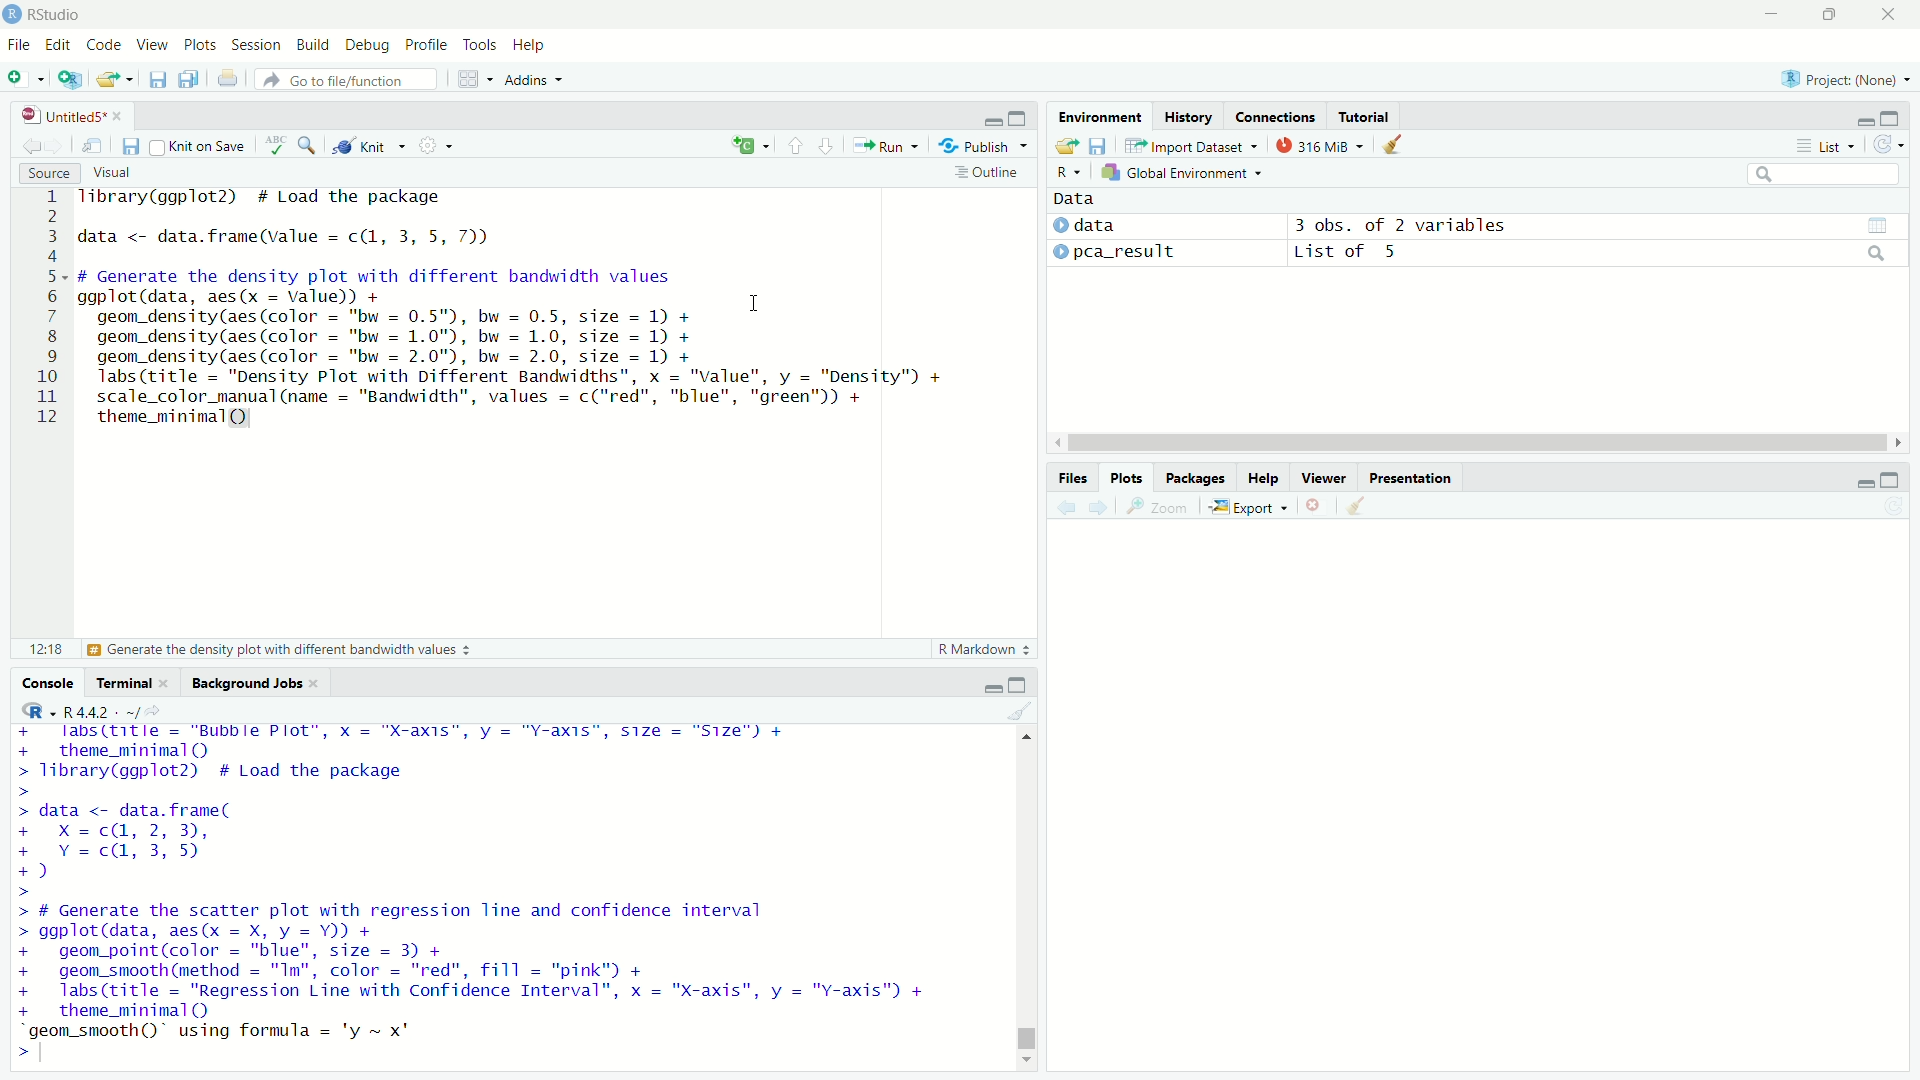 The height and width of the screenshot is (1080, 1920). Describe the element at coordinates (1364, 116) in the screenshot. I see `Tutorial` at that location.